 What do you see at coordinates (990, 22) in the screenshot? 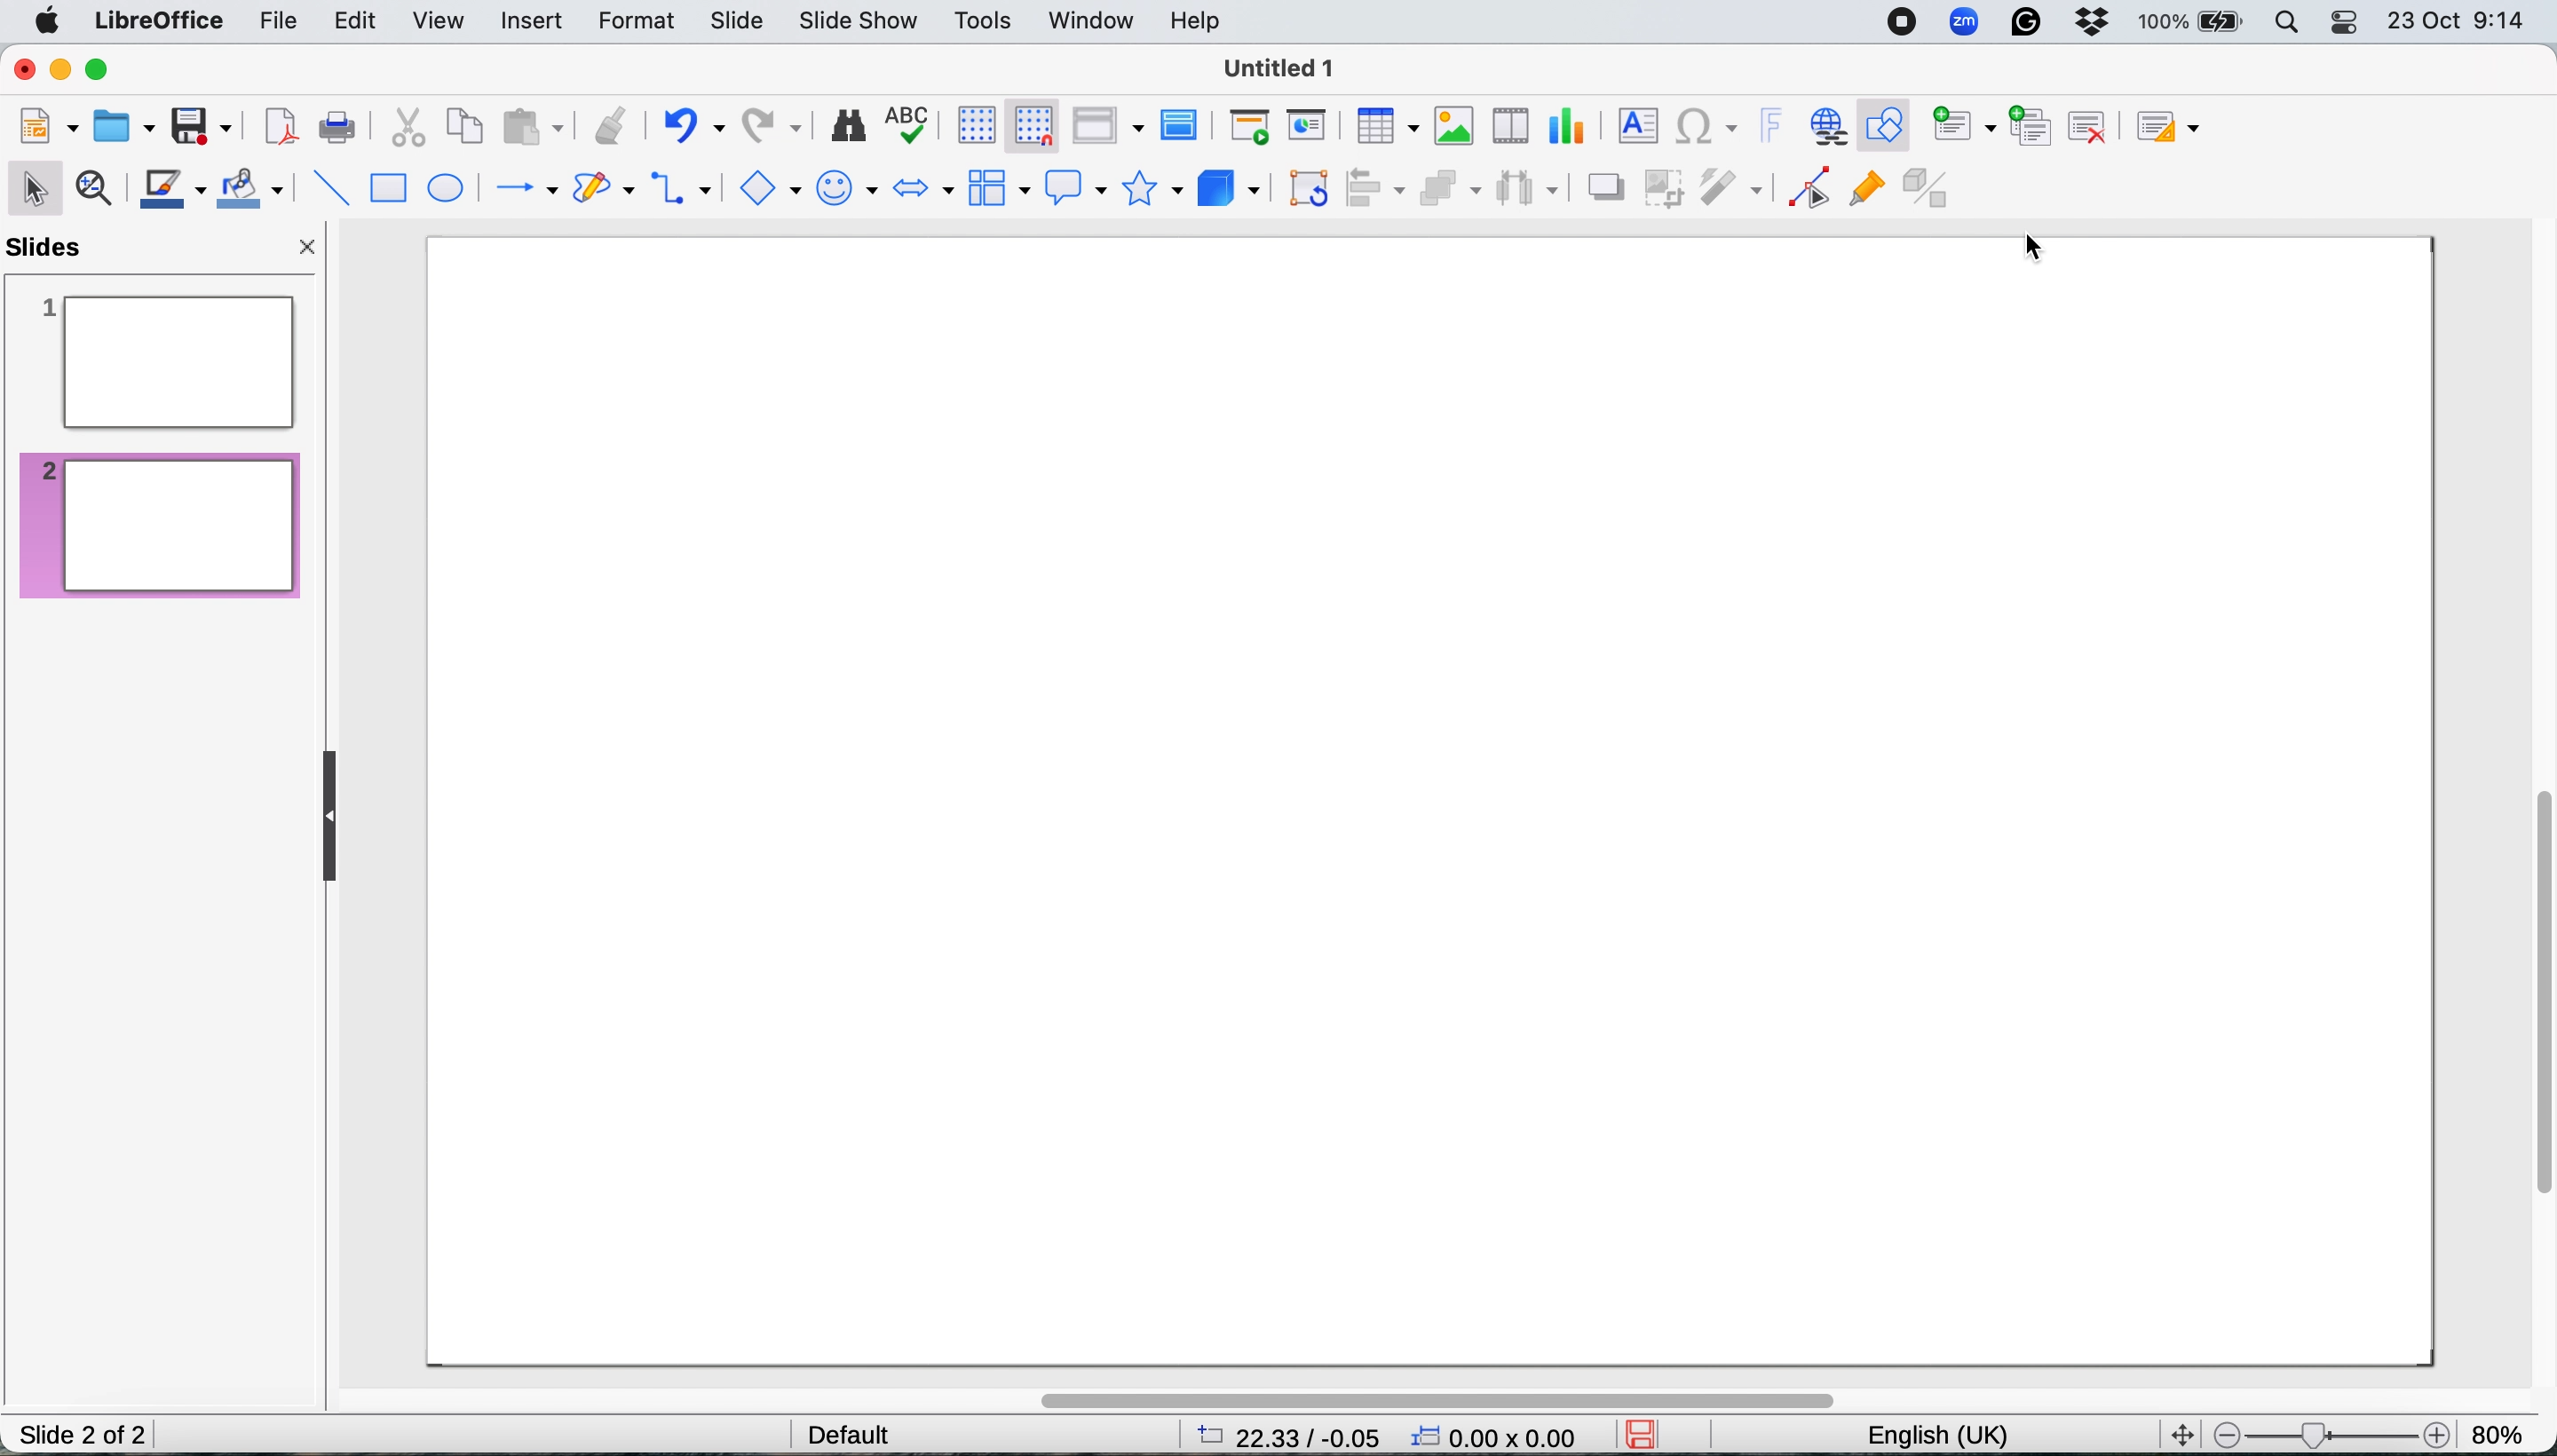
I see `tools` at bounding box center [990, 22].